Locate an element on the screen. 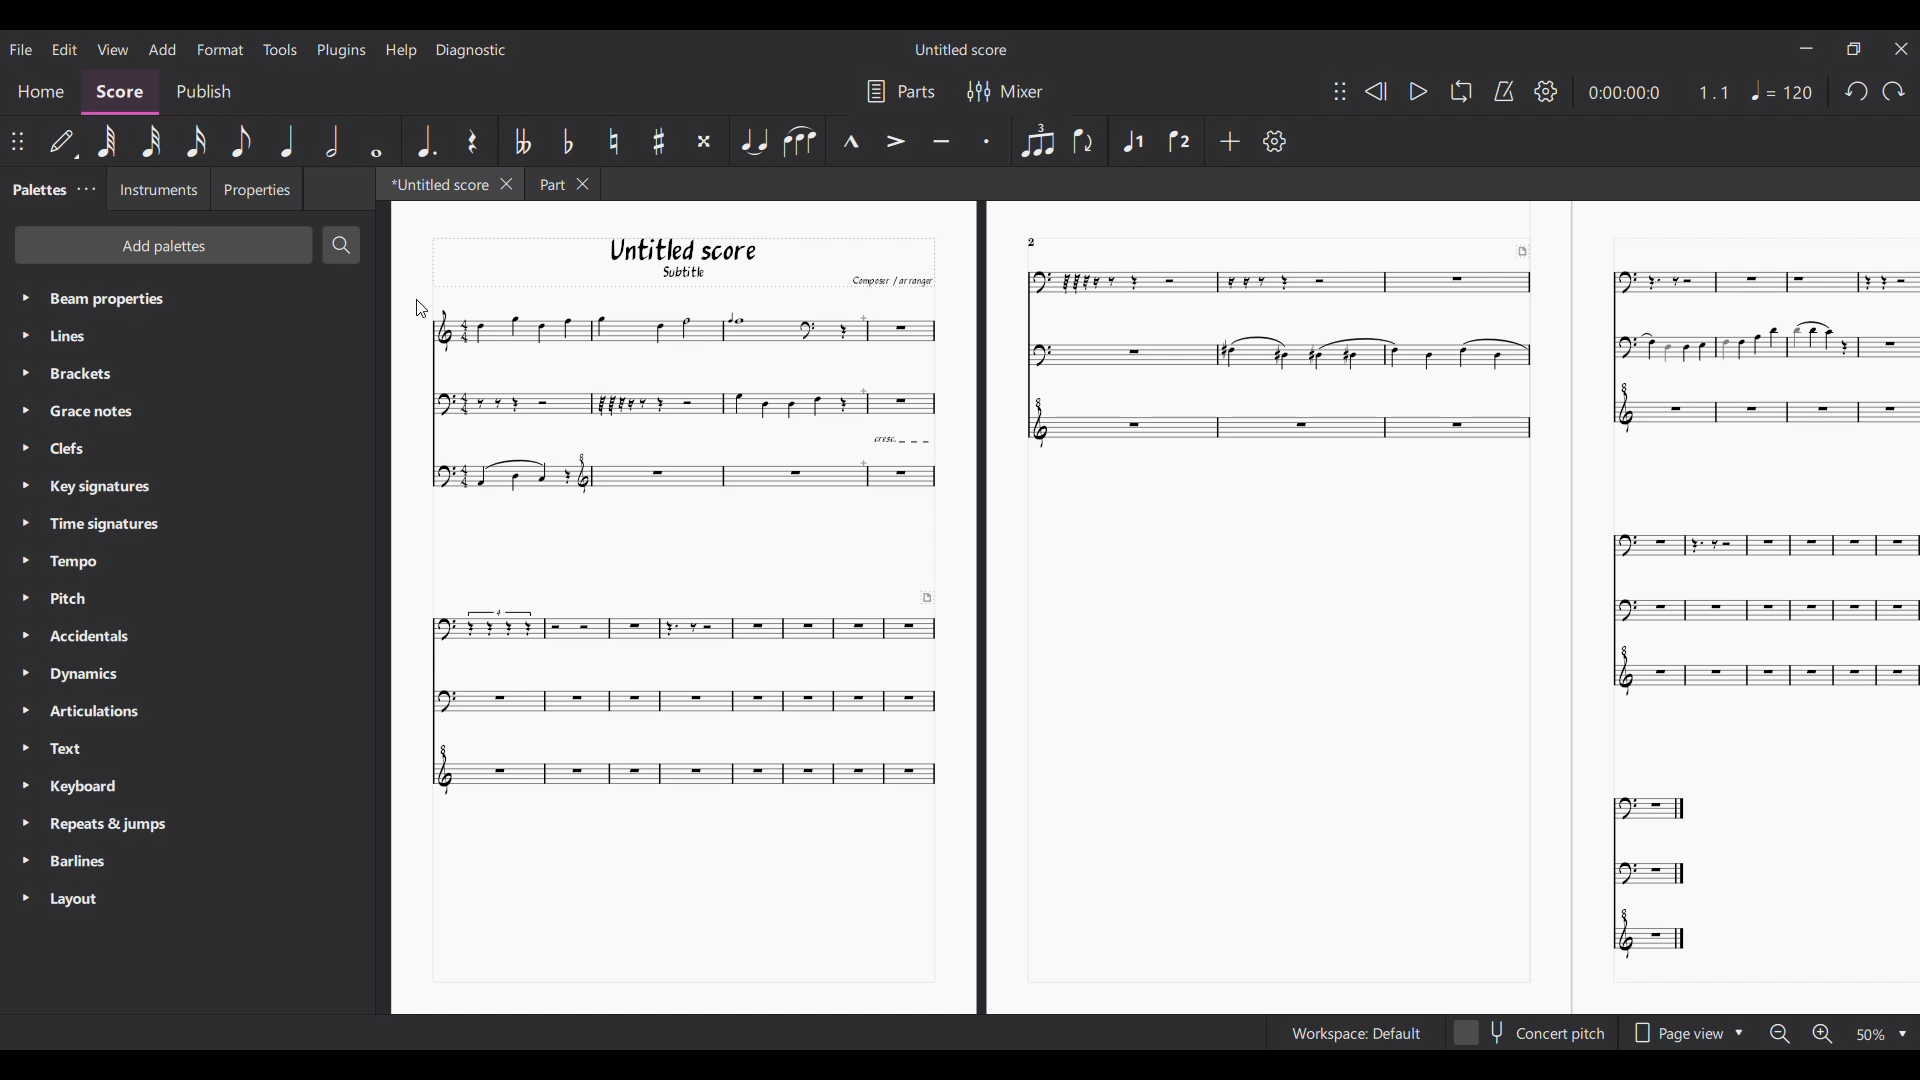 The width and height of the screenshot is (1920, 1080). 2 is located at coordinates (1044, 241).